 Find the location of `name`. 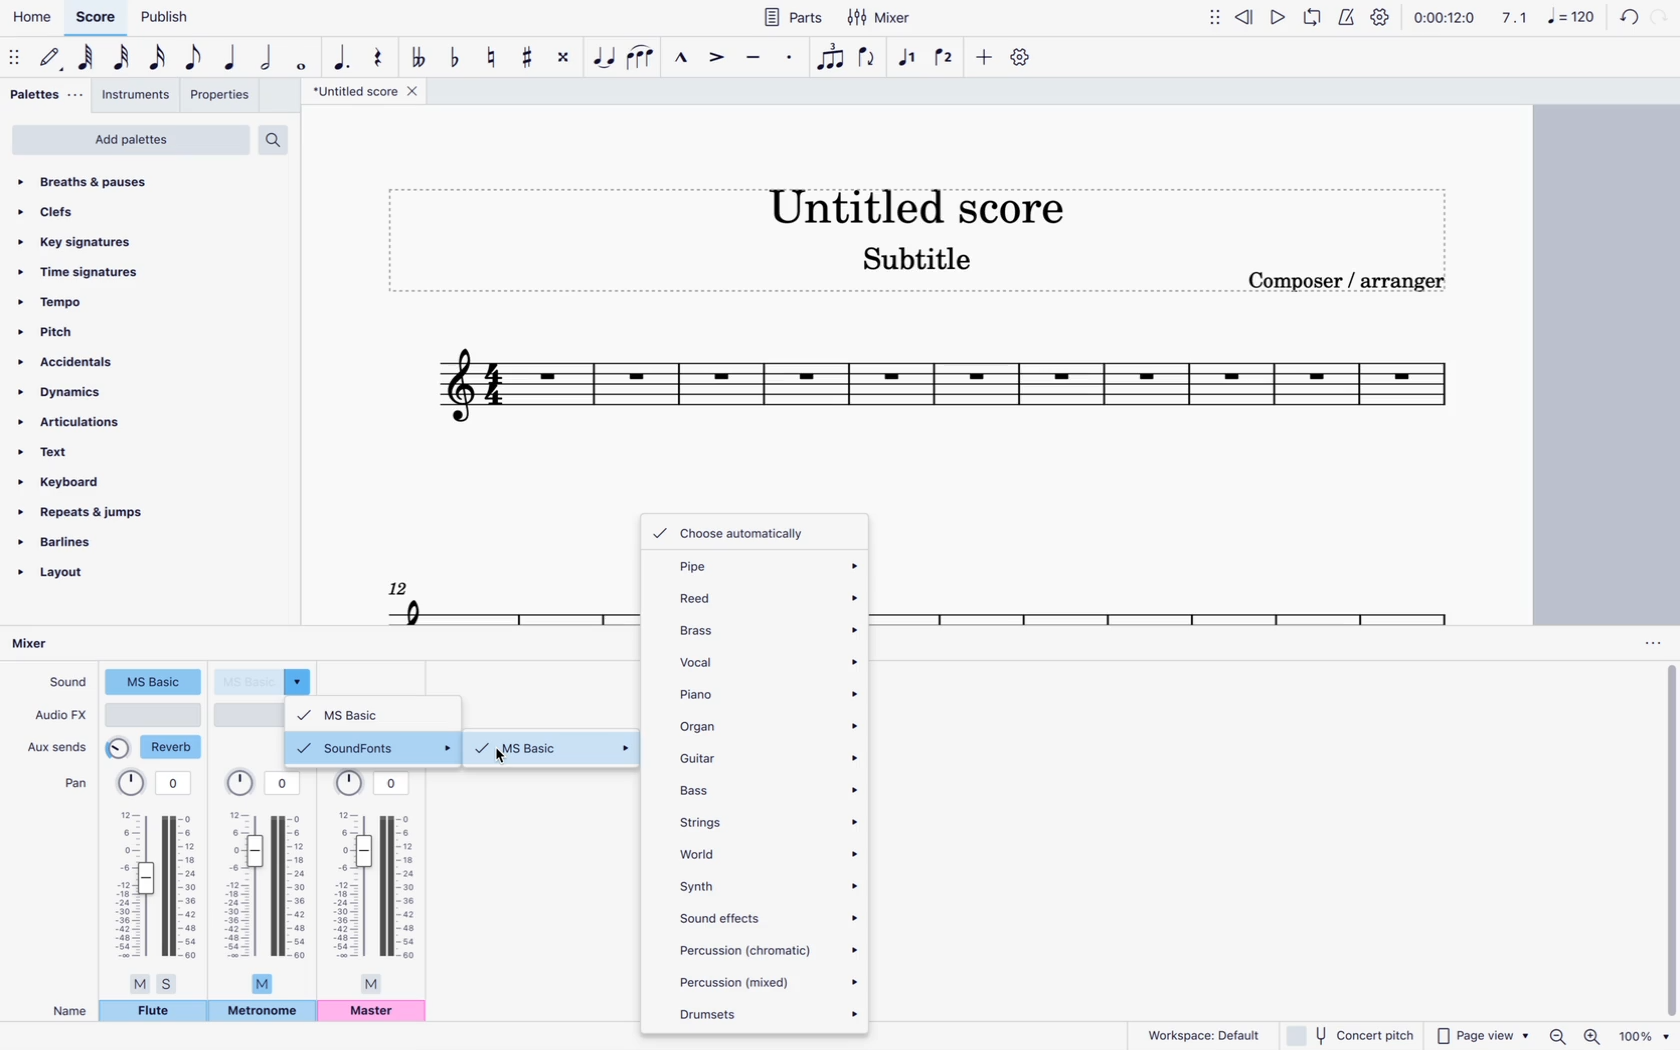

name is located at coordinates (63, 1010).